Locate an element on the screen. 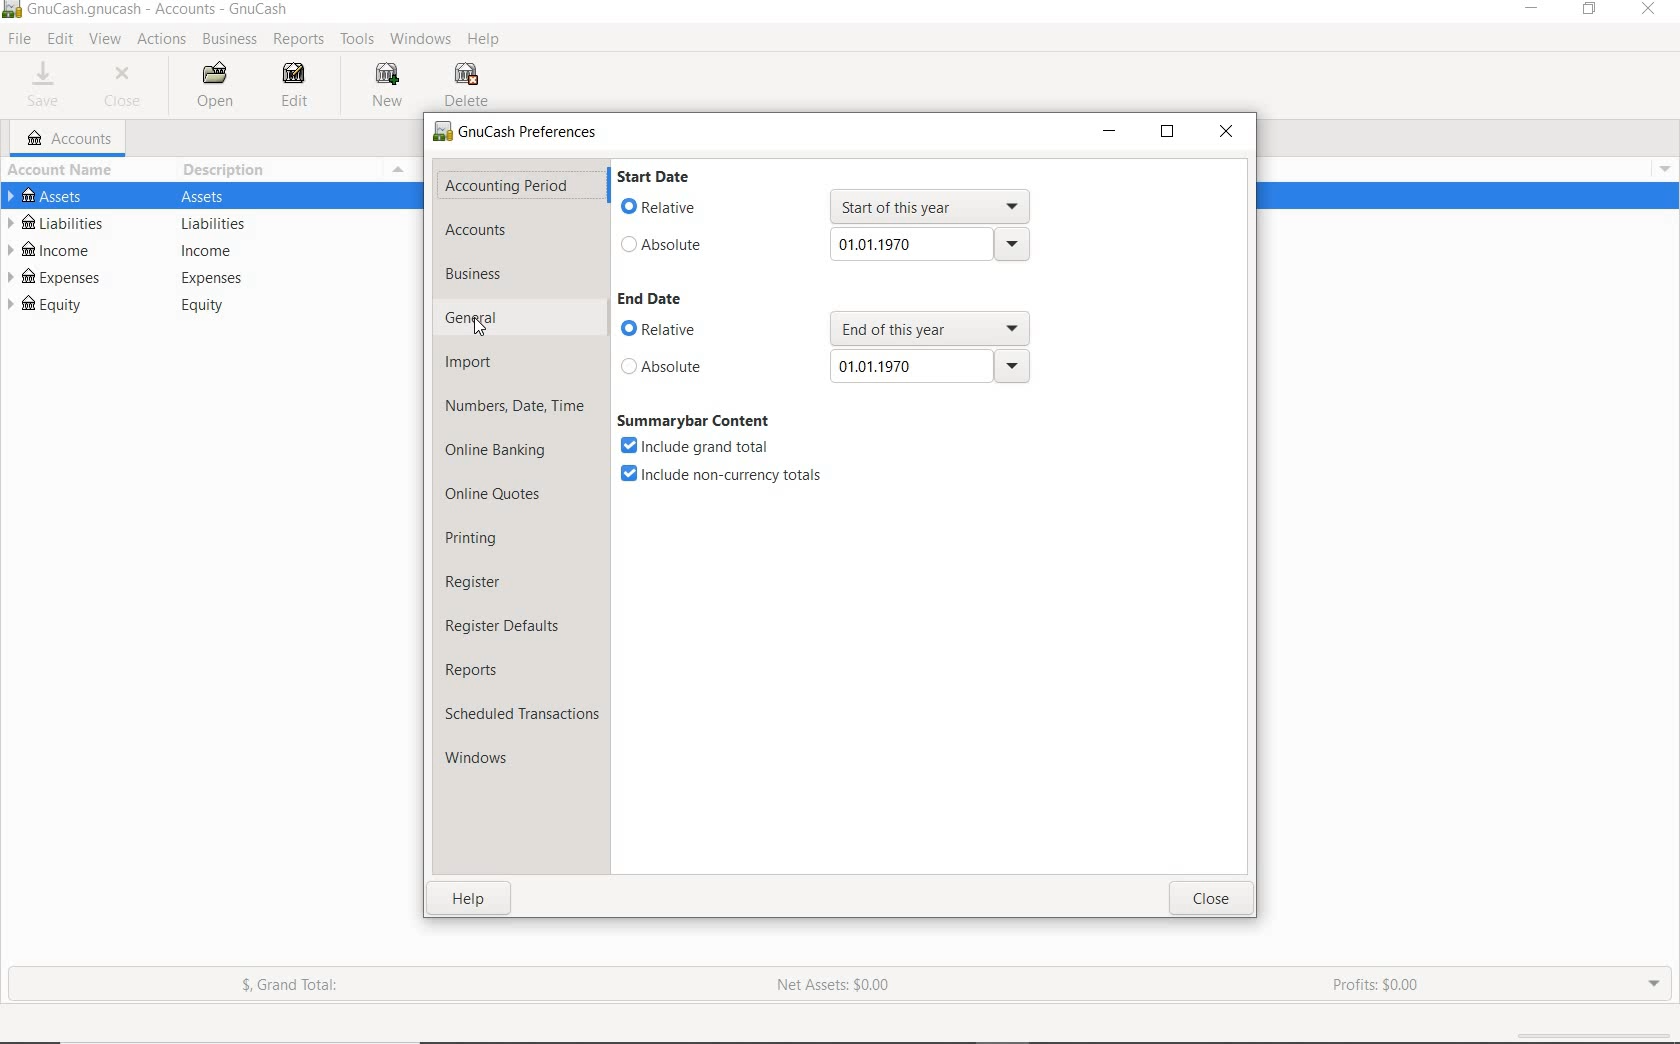  01.01.1970 is located at coordinates (934, 248).